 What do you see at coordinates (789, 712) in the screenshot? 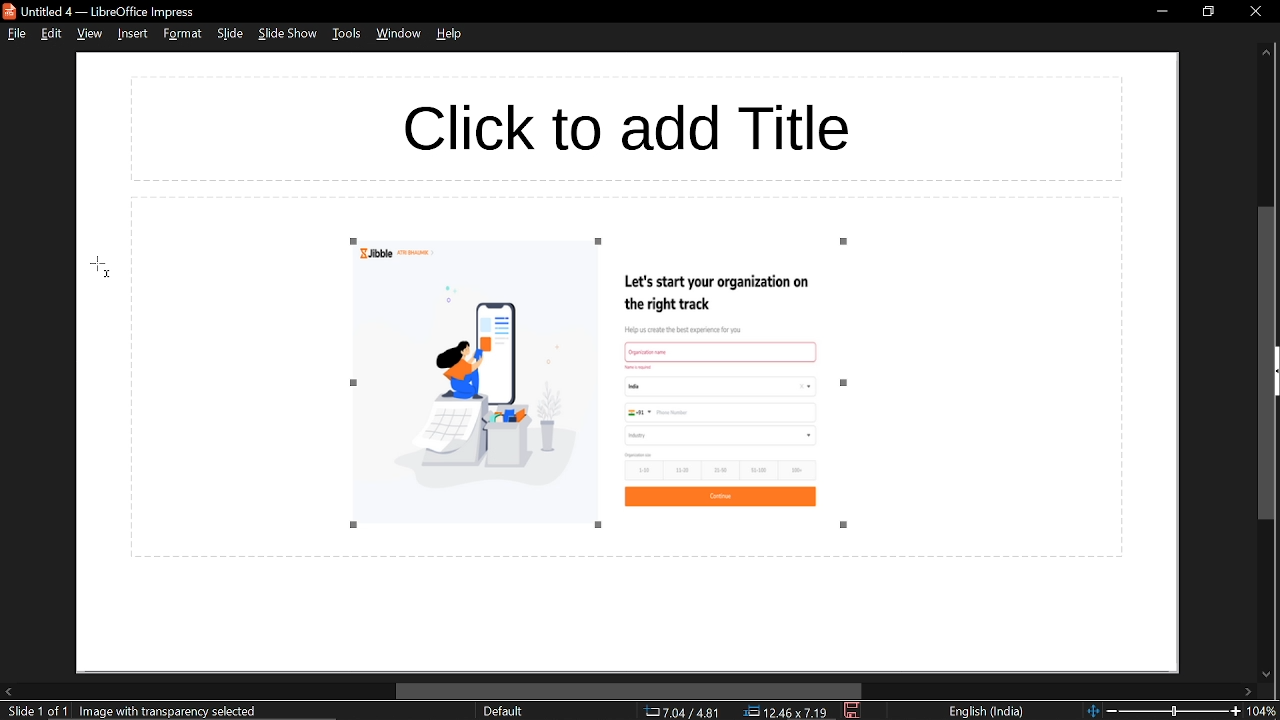
I see `location` at bounding box center [789, 712].